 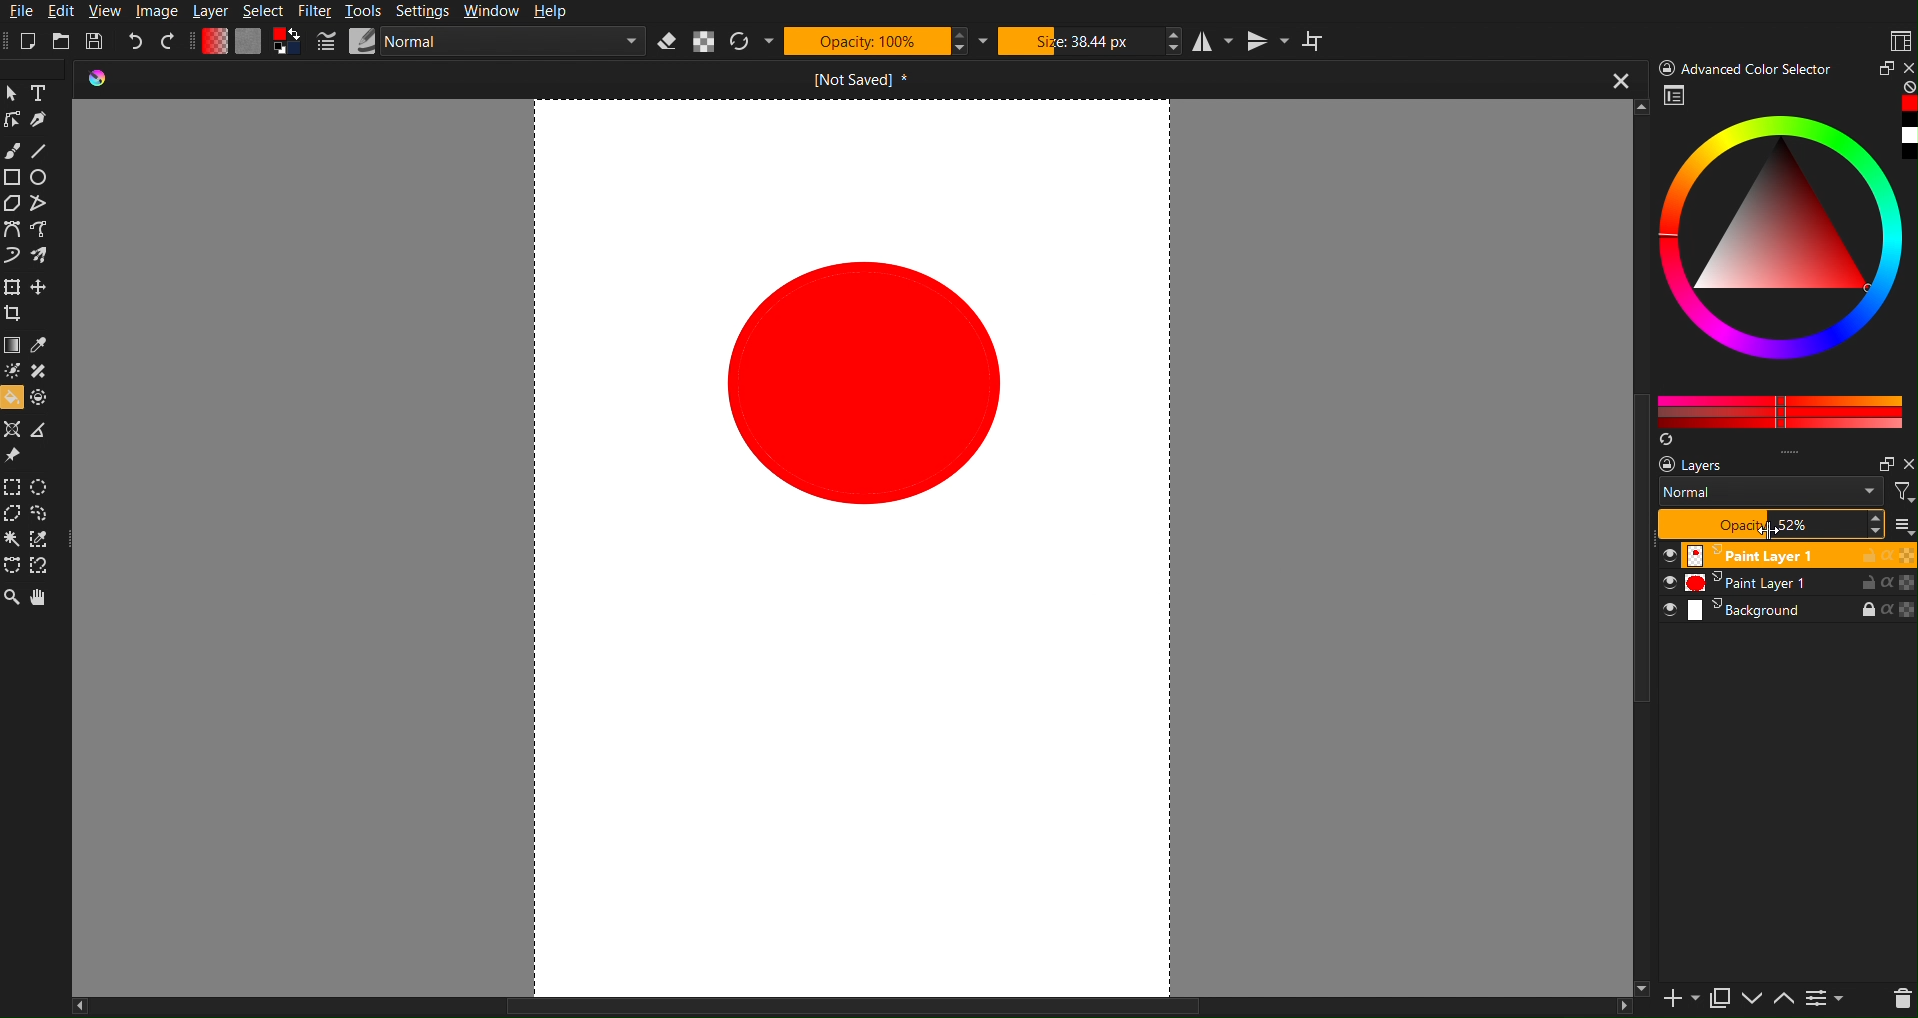 I want to click on File, so click(x=19, y=15).